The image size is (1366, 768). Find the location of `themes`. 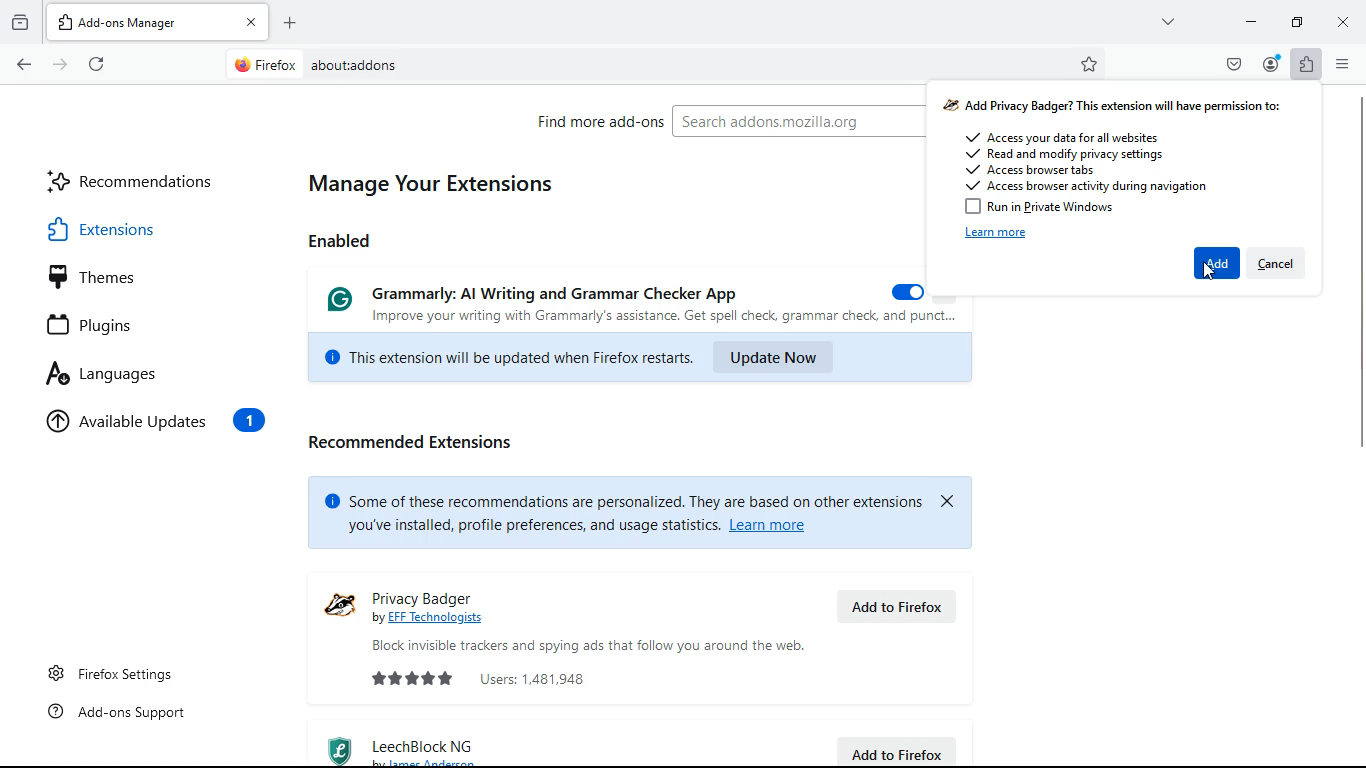

themes is located at coordinates (152, 278).